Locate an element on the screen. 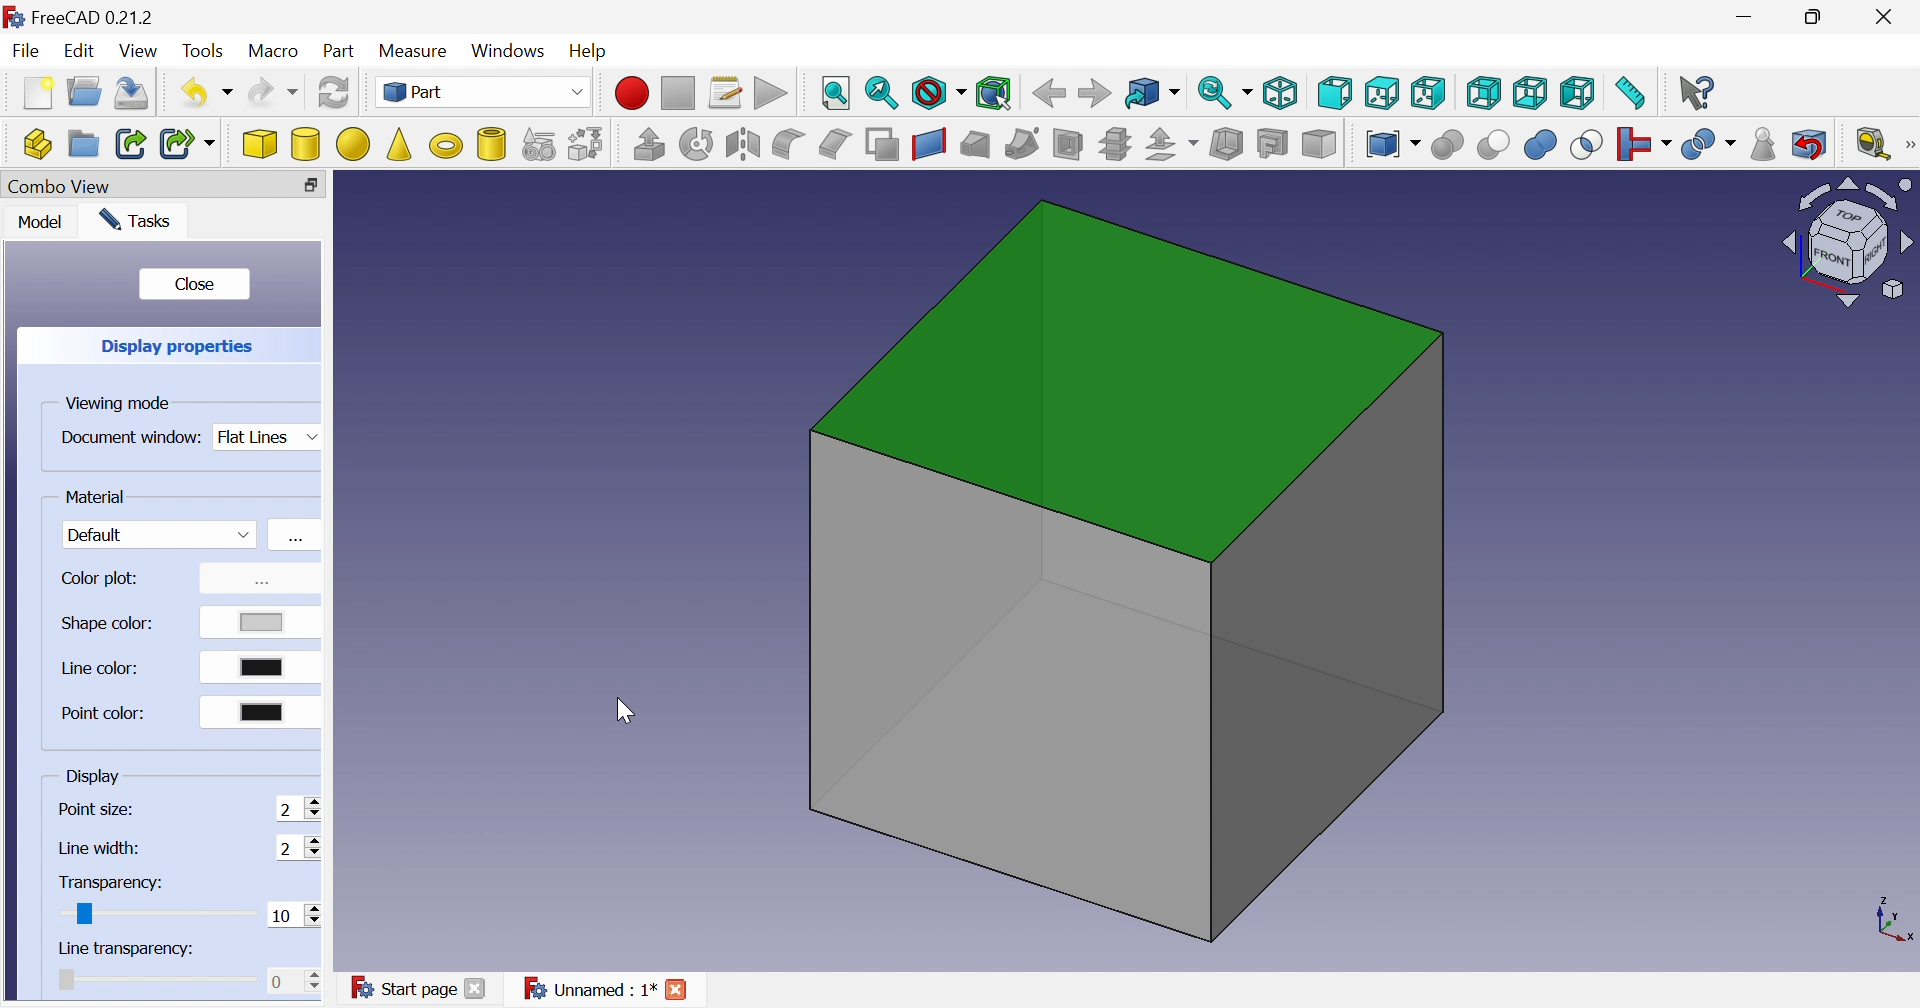 Image resolution: width=1920 pixels, height=1008 pixels. Help is located at coordinates (589, 52).